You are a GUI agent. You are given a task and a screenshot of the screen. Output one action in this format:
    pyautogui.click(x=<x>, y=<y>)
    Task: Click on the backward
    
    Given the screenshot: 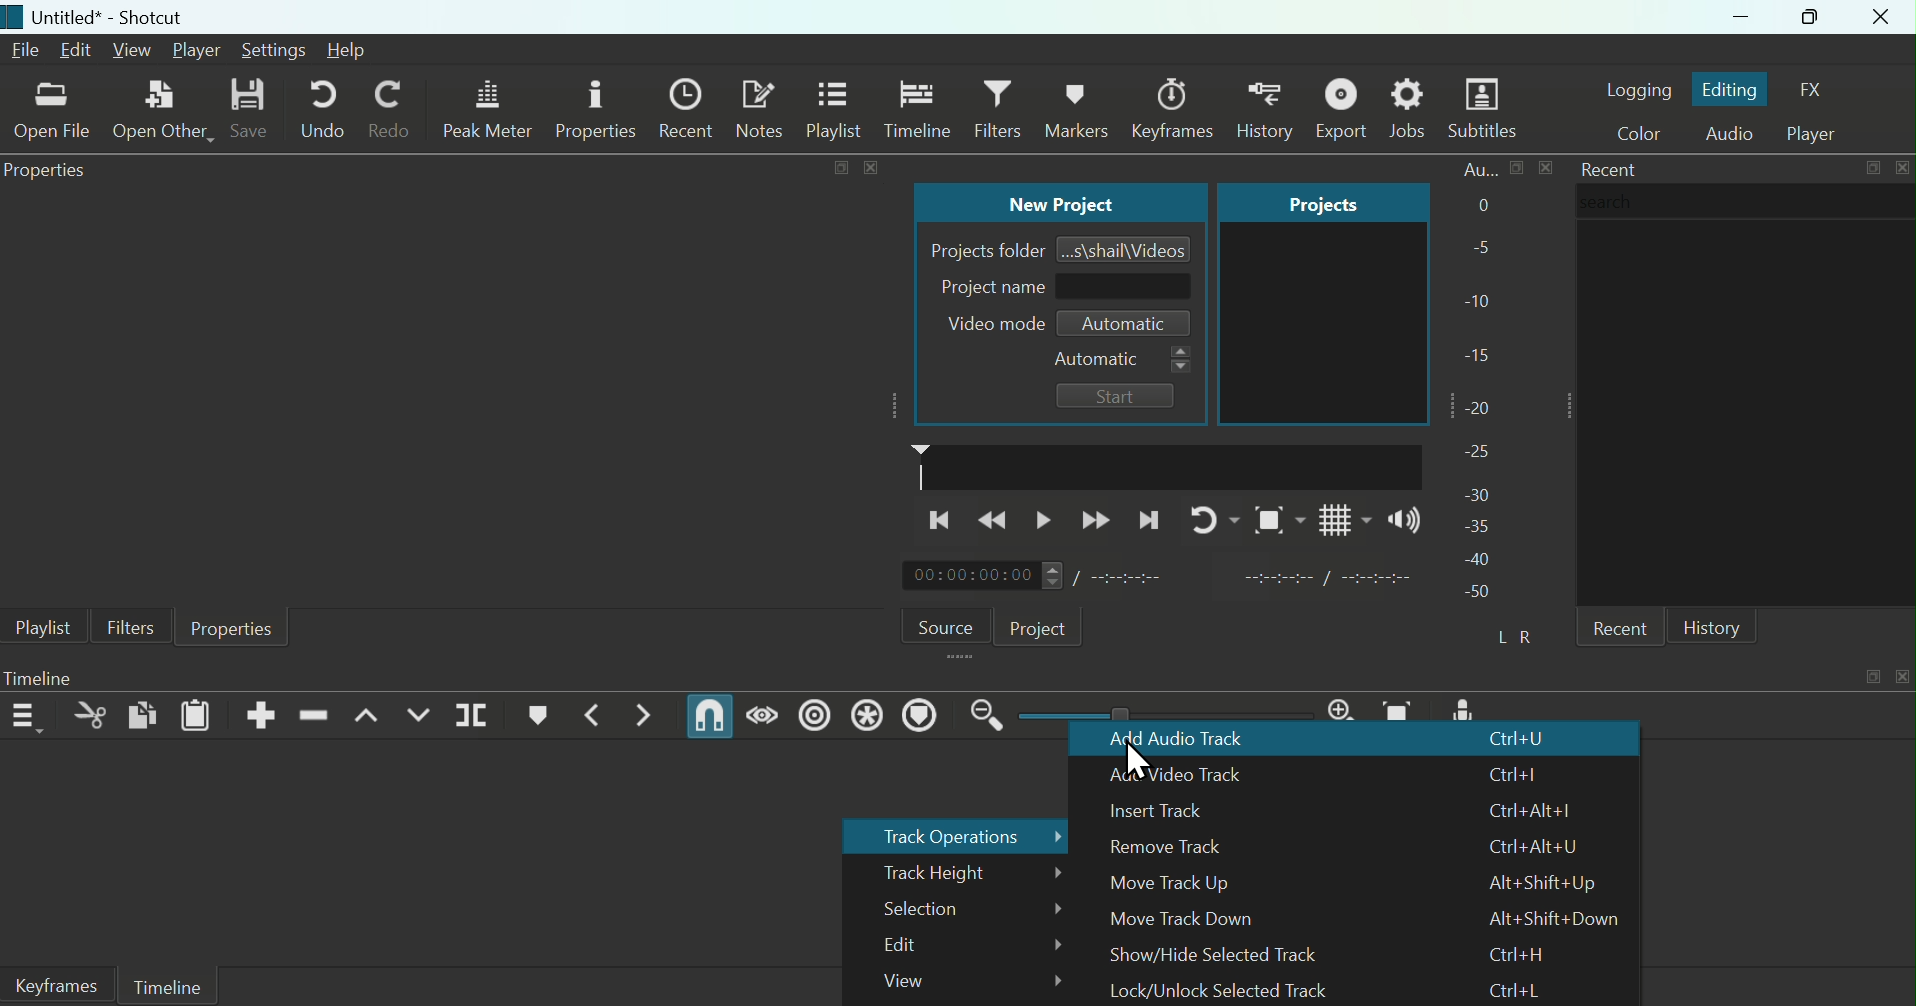 What is the action you would take?
    pyautogui.click(x=998, y=522)
    